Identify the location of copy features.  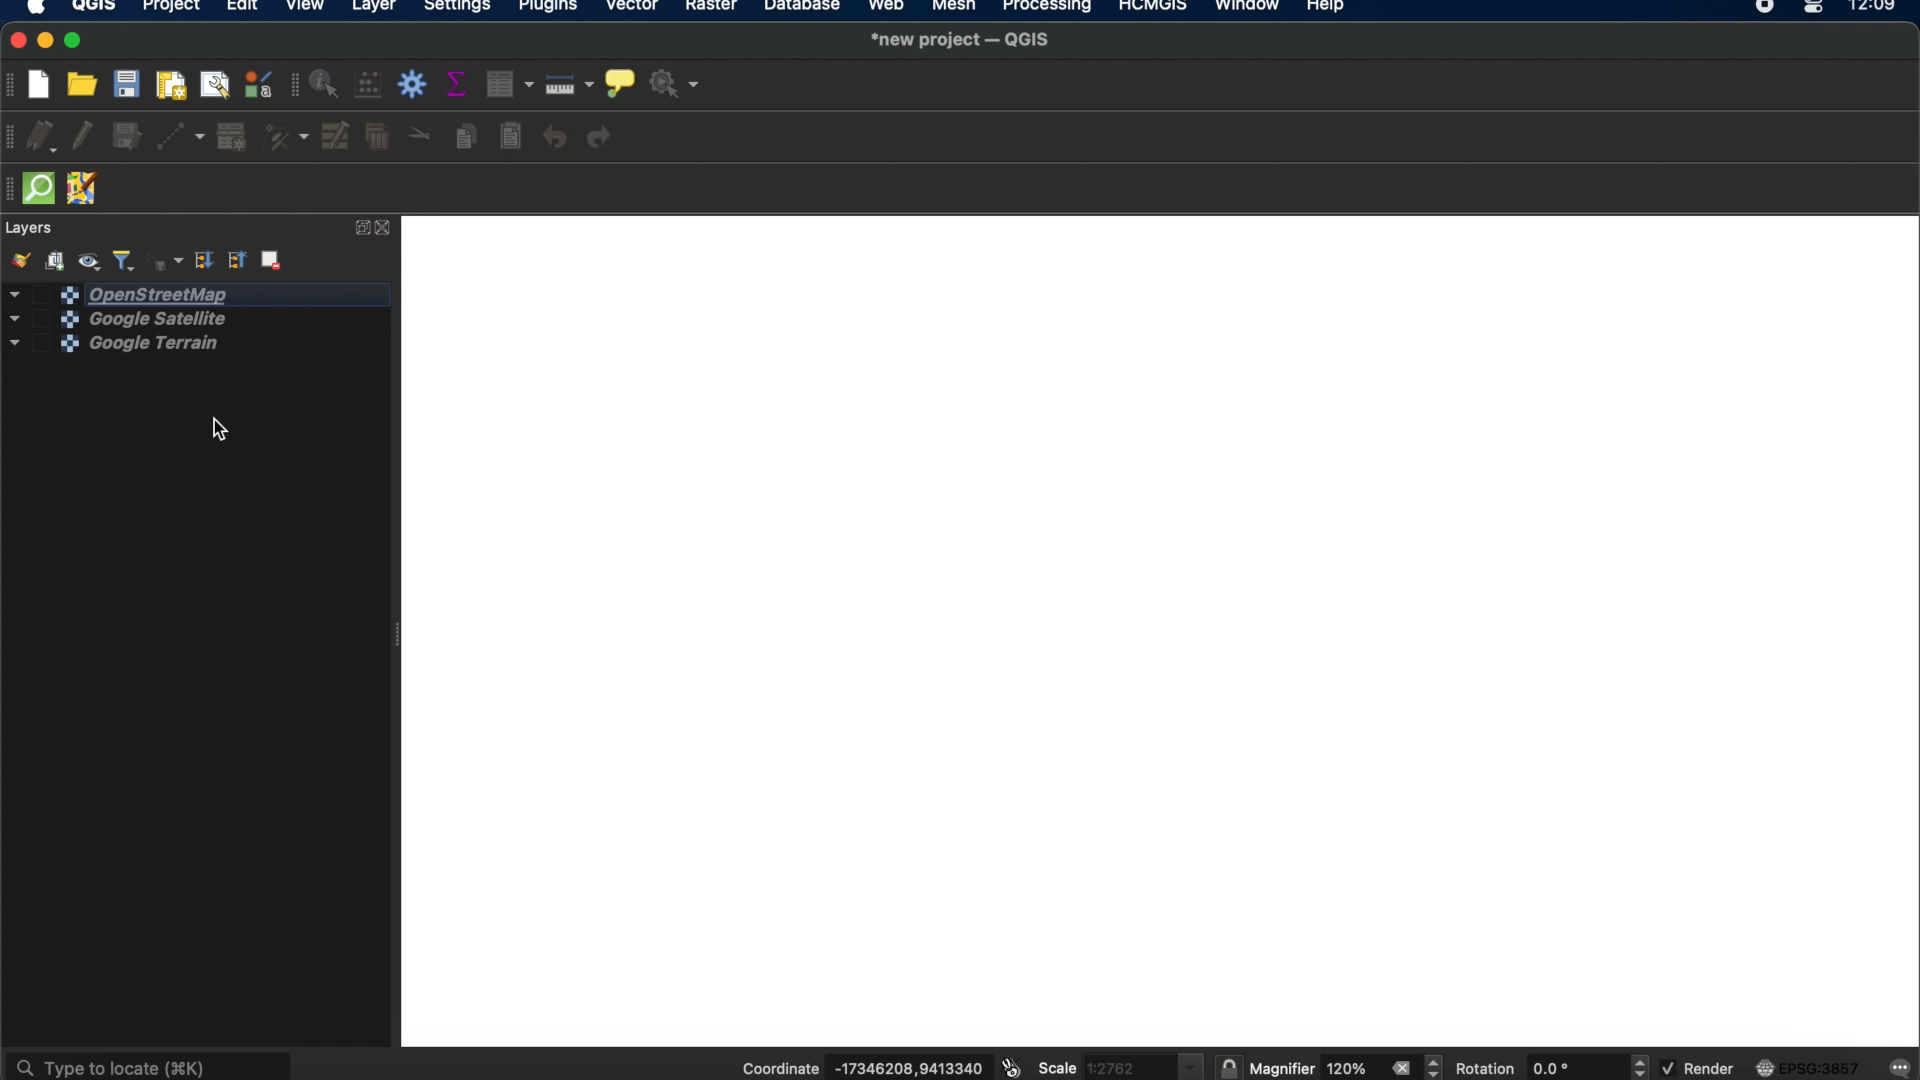
(465, 136).